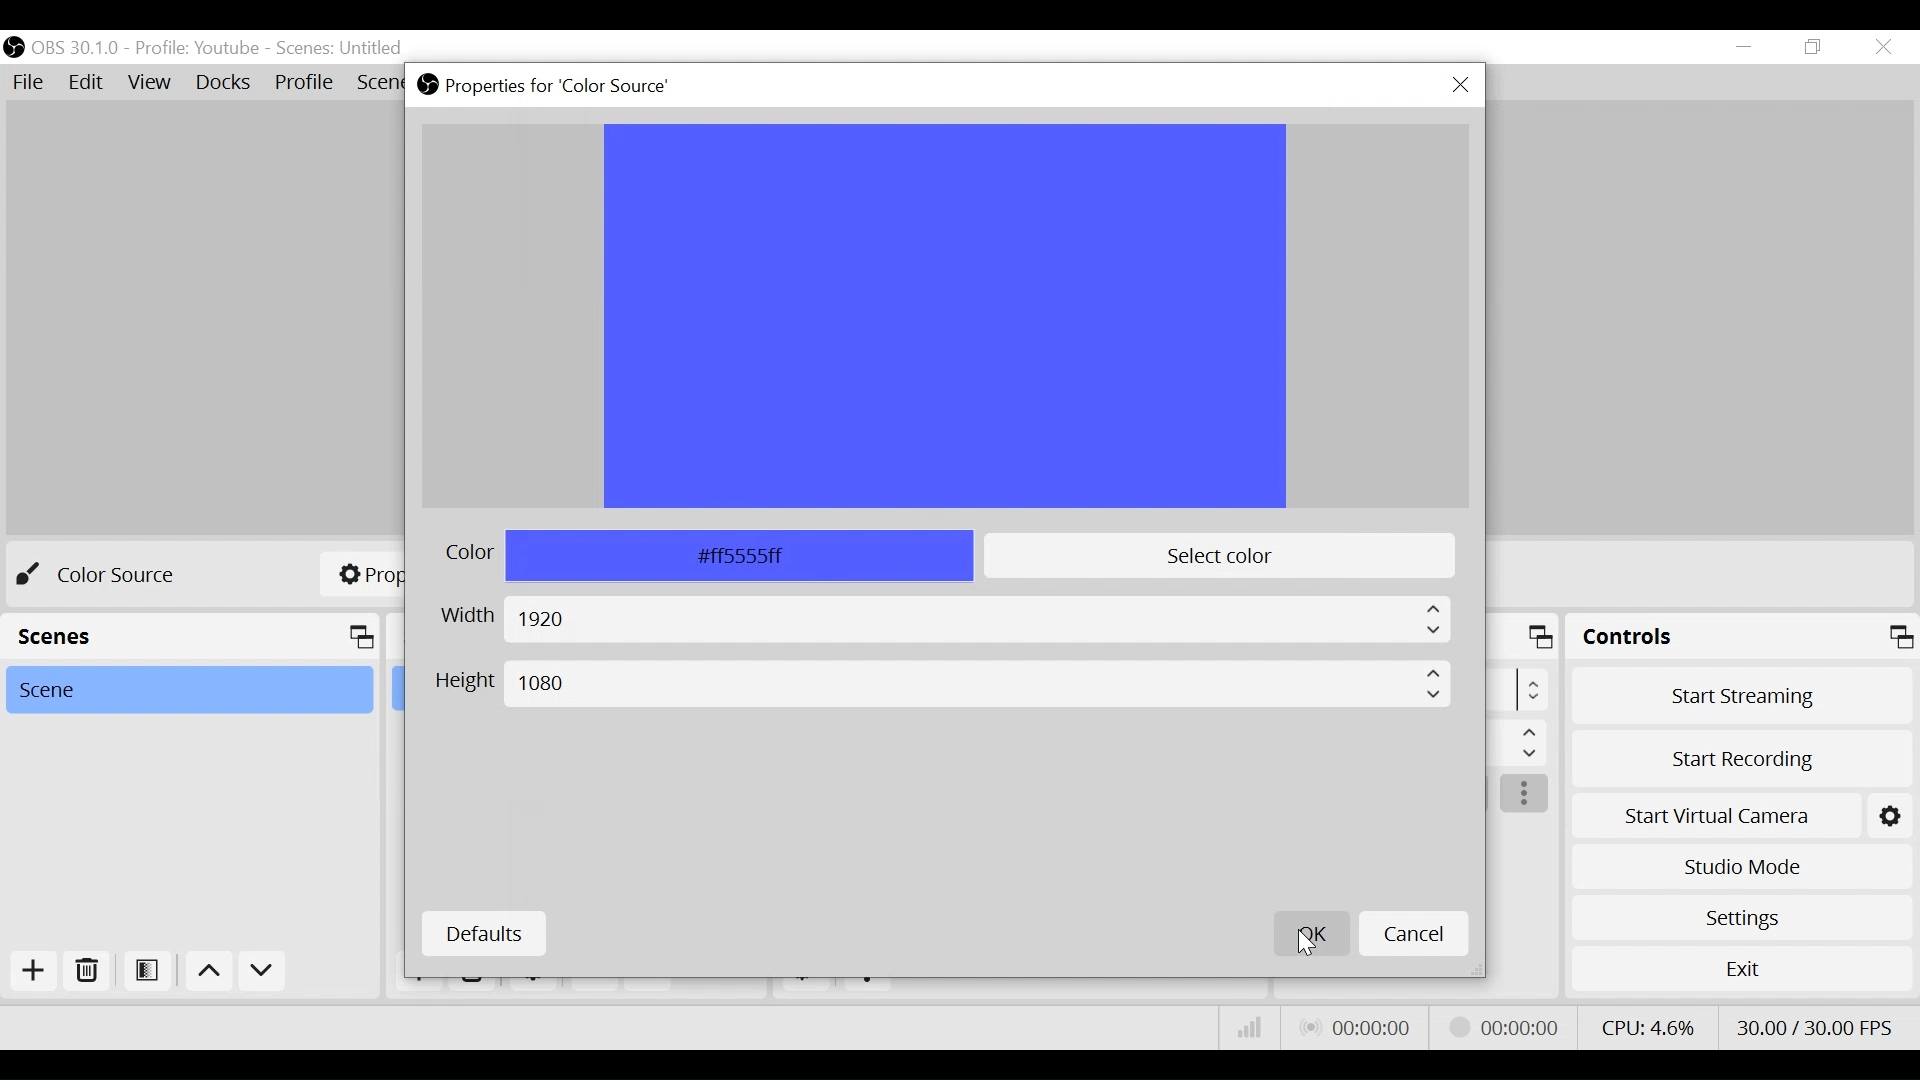 The height and width of the screenshot is (1080, 1920). What do you see at coordinates (1742, 700) in the screenshot?
I see `Start Streaming` at bounding box center [1742, 700].